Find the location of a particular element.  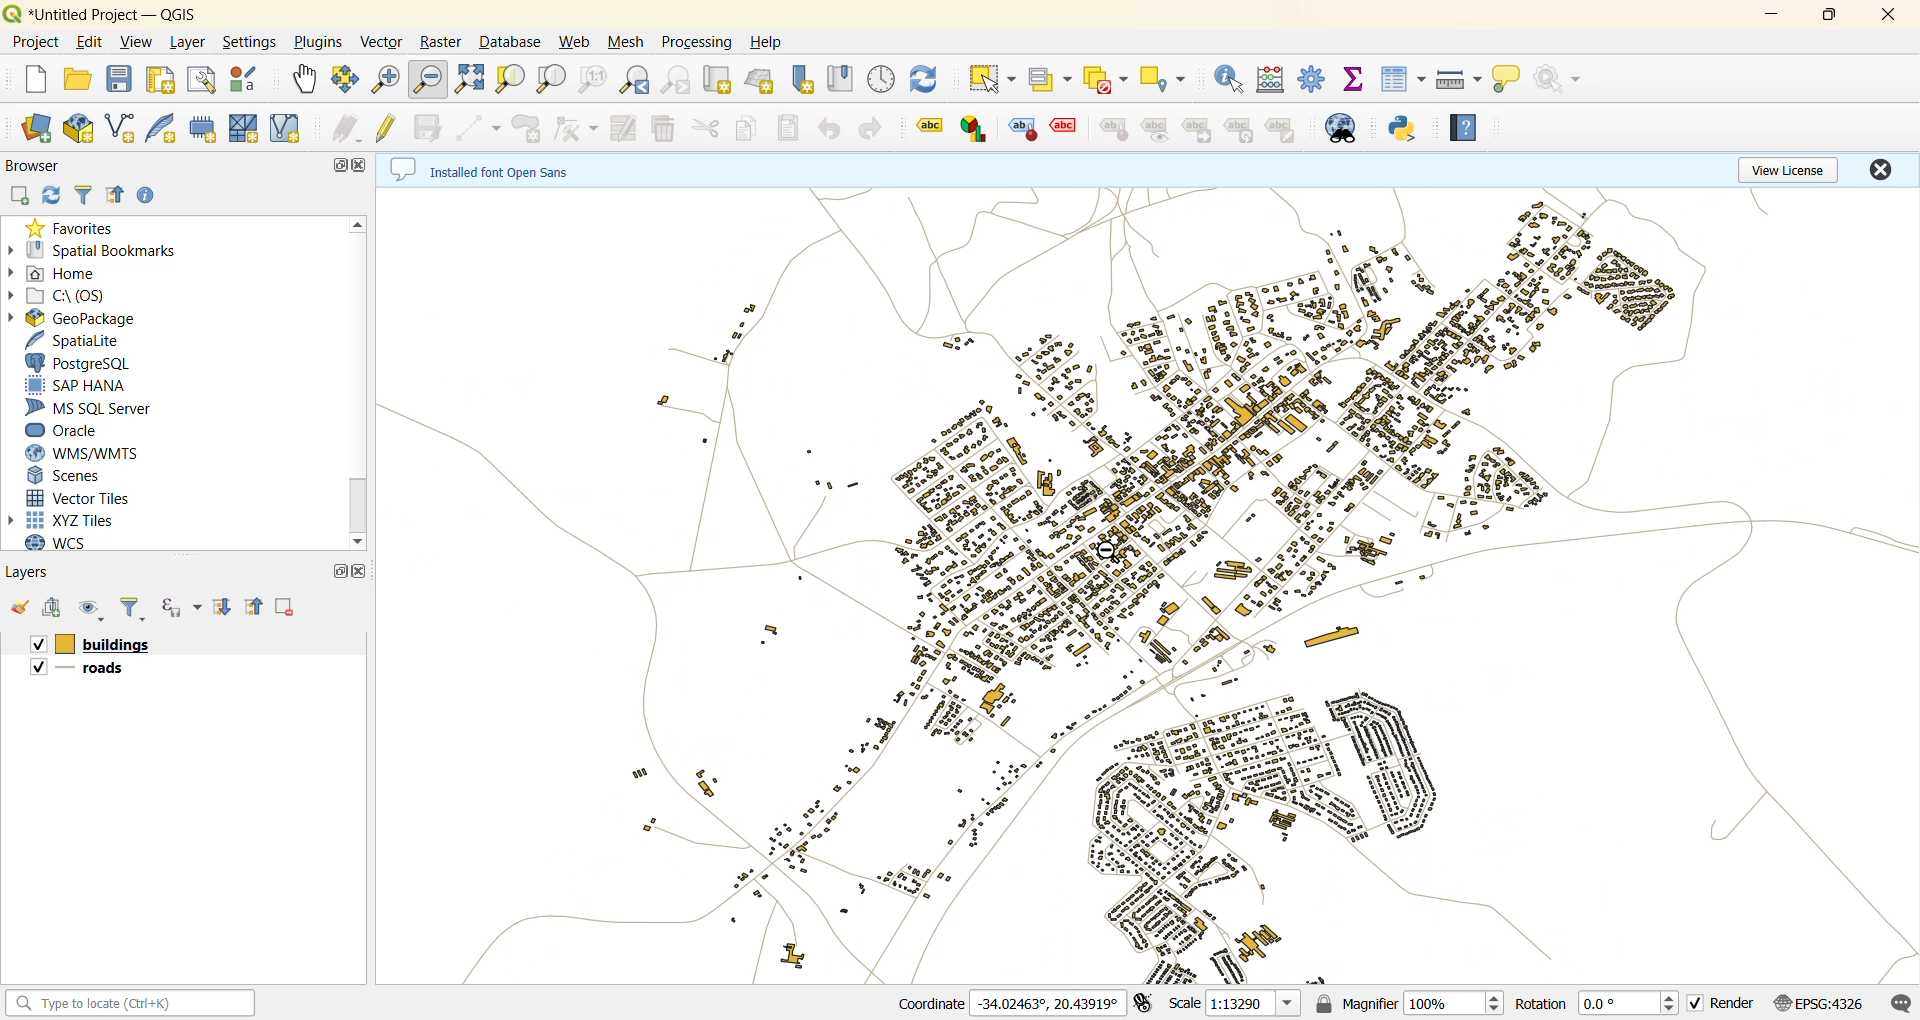

new is located at coordinates (35, 77).